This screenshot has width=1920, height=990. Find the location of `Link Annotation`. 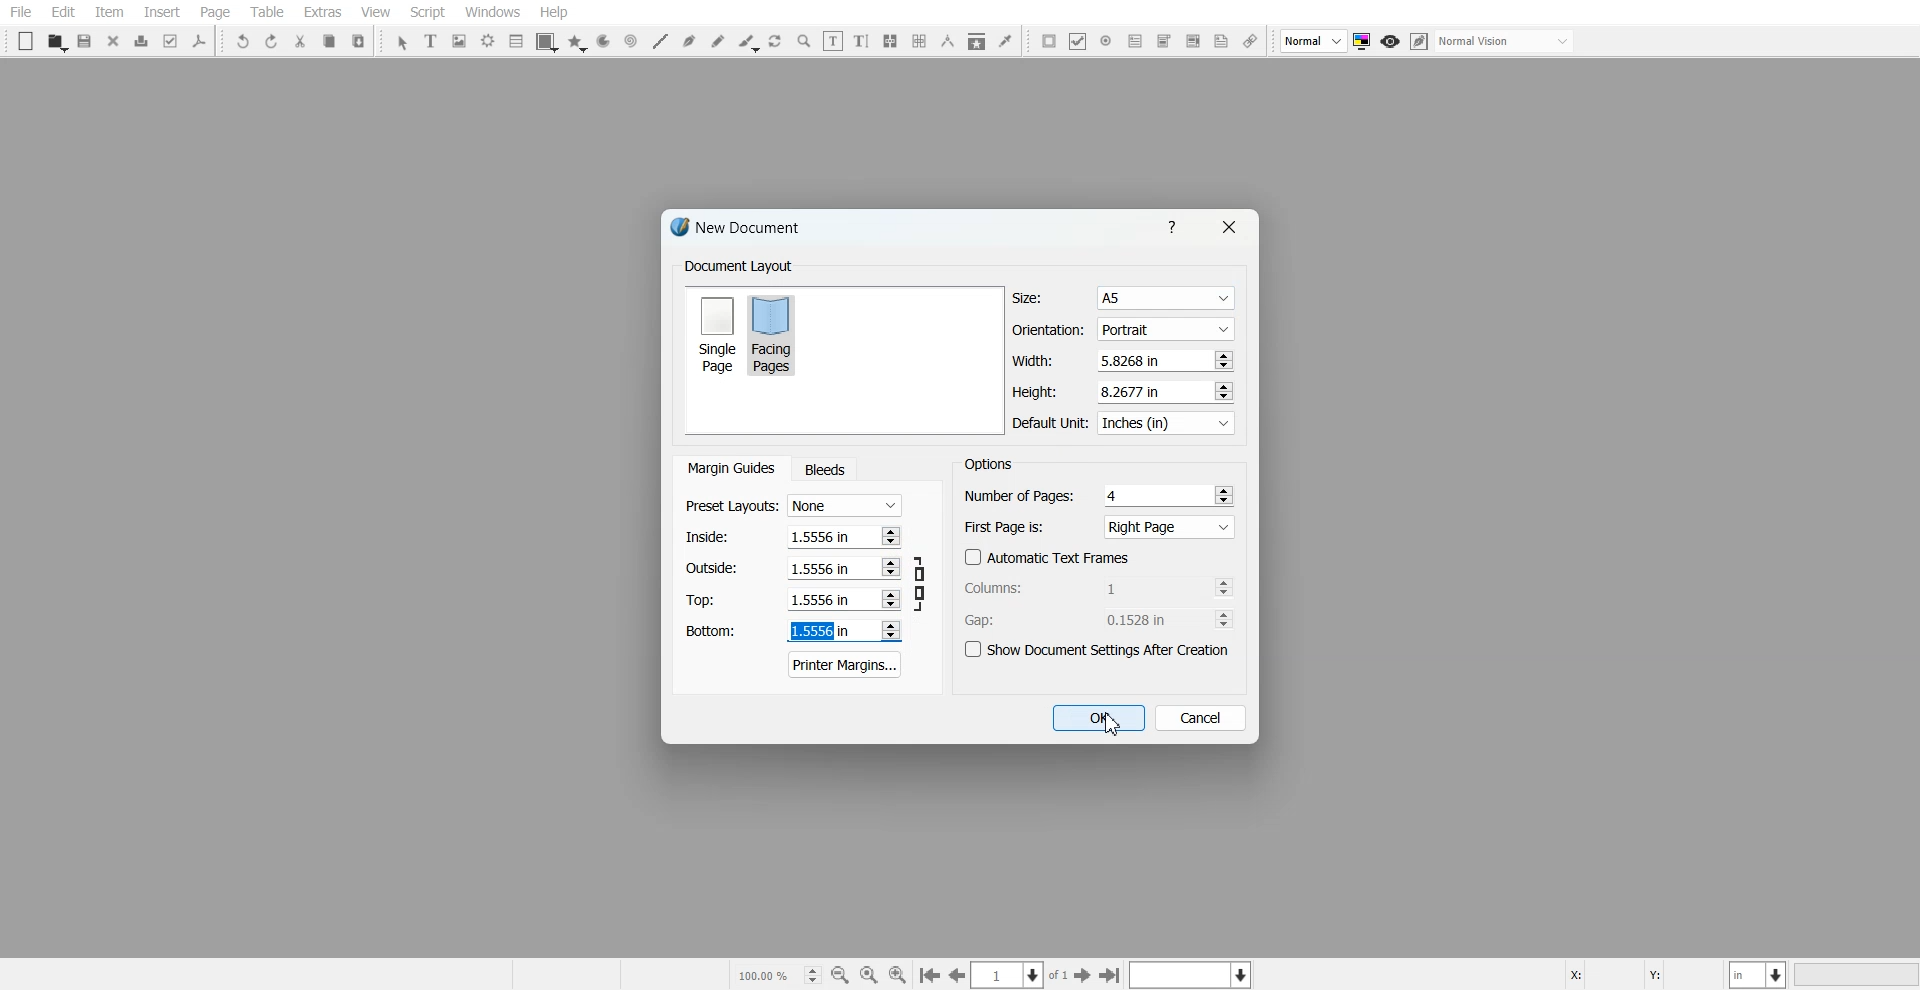

Link Annotation is located at coordinates (1250, 42).